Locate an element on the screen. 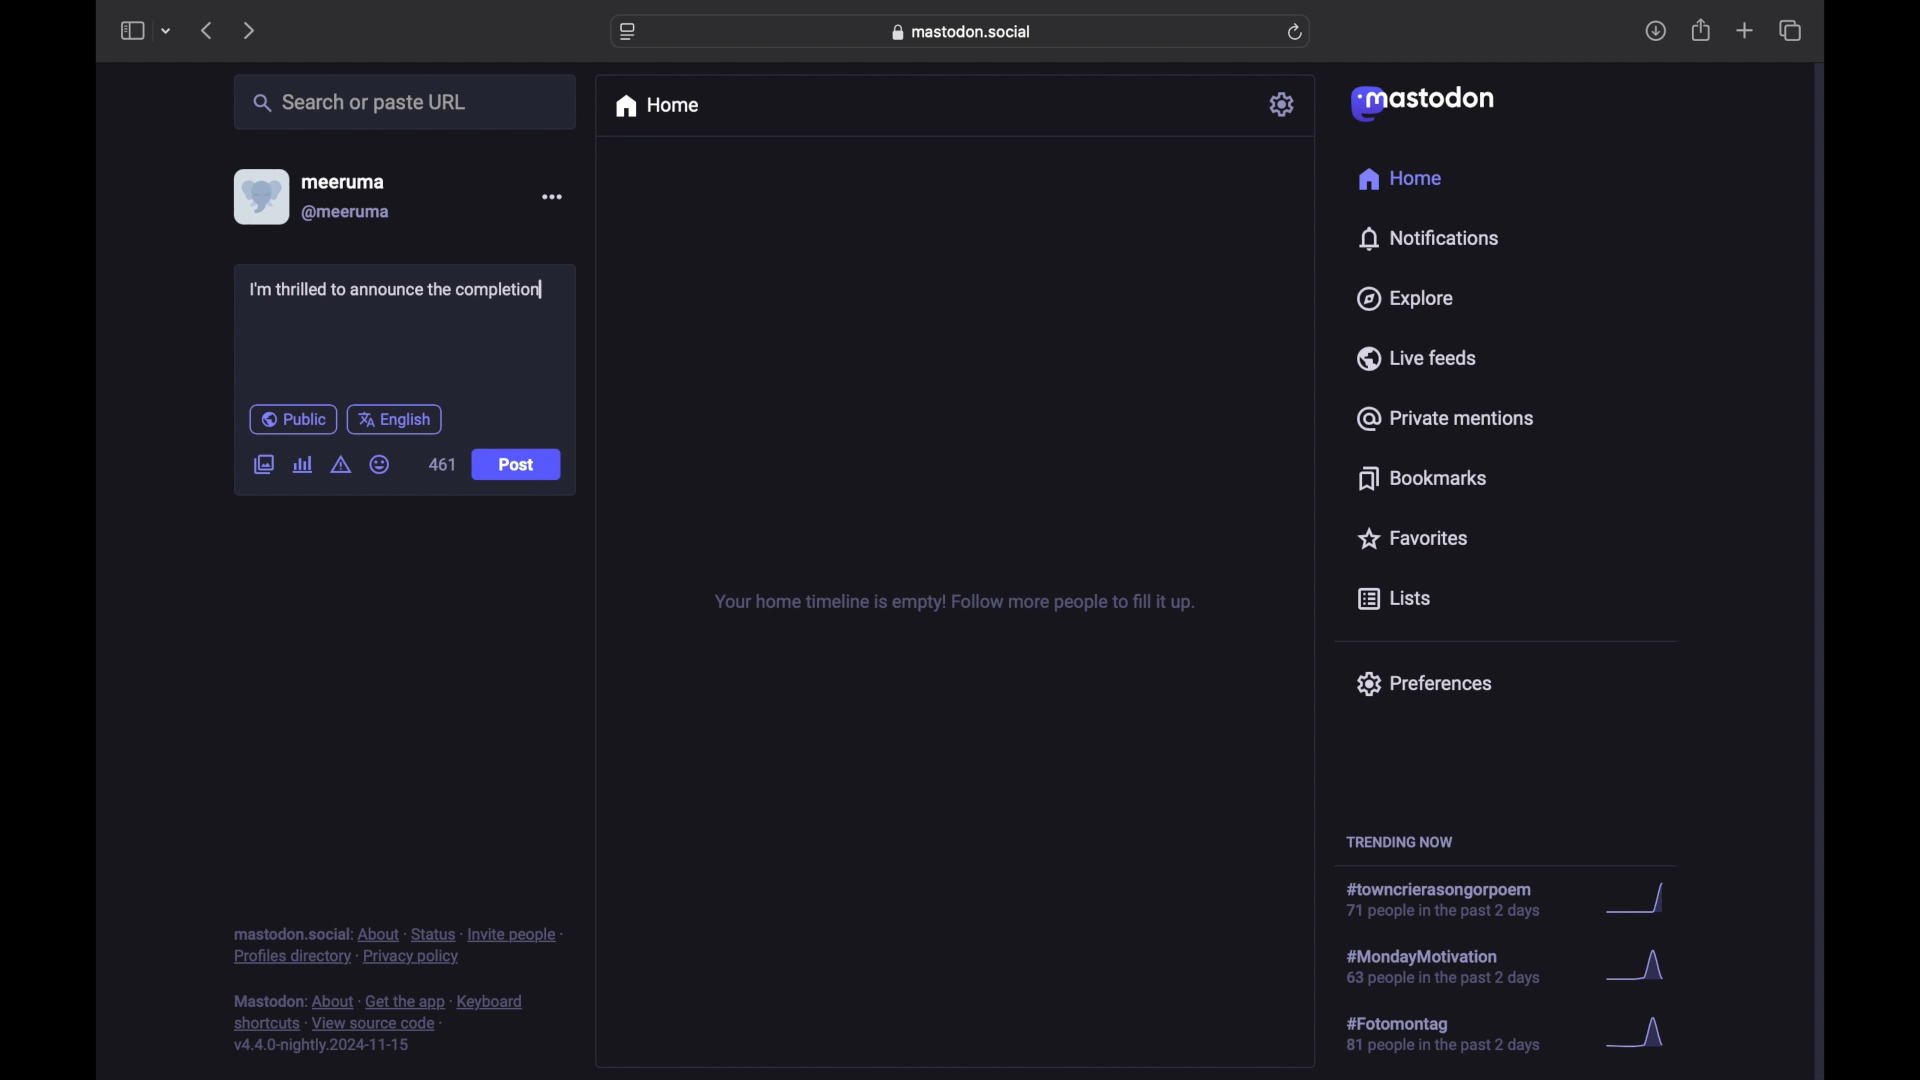  website settings is located at coordinates (628, 33).